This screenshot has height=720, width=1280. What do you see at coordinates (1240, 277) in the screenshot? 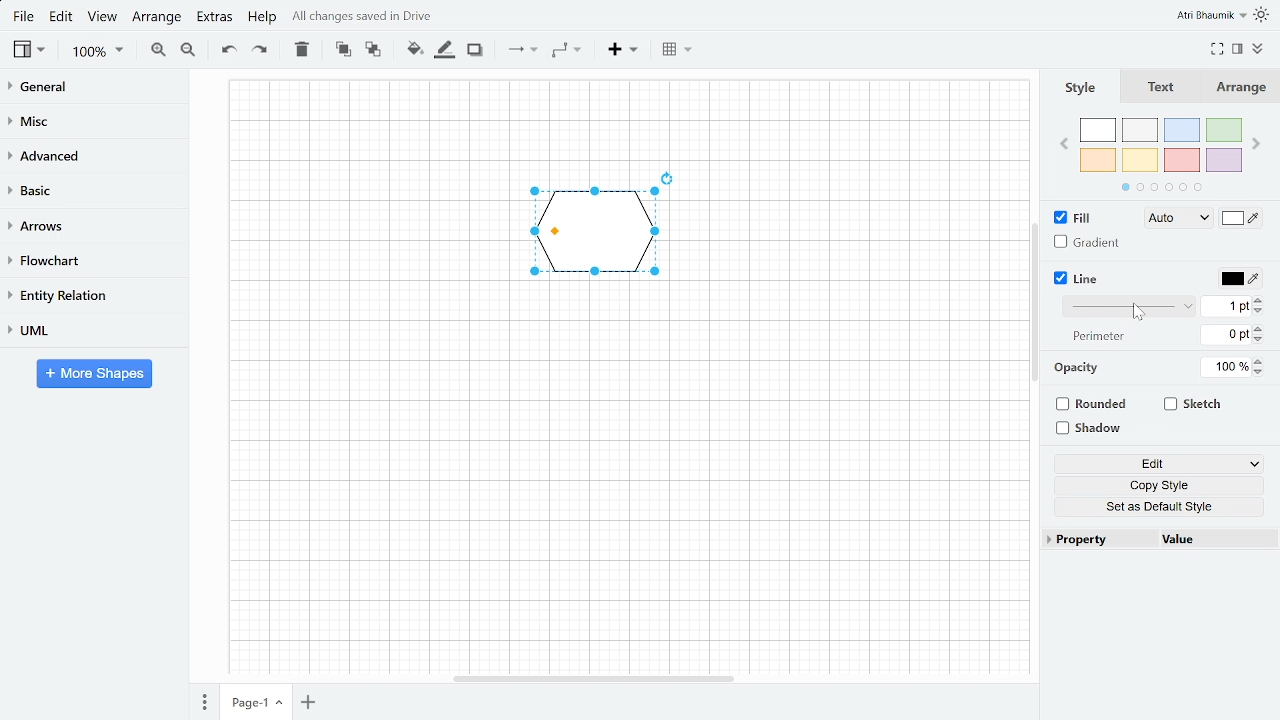
I see `Line color` at bounding box center [1240, 277].